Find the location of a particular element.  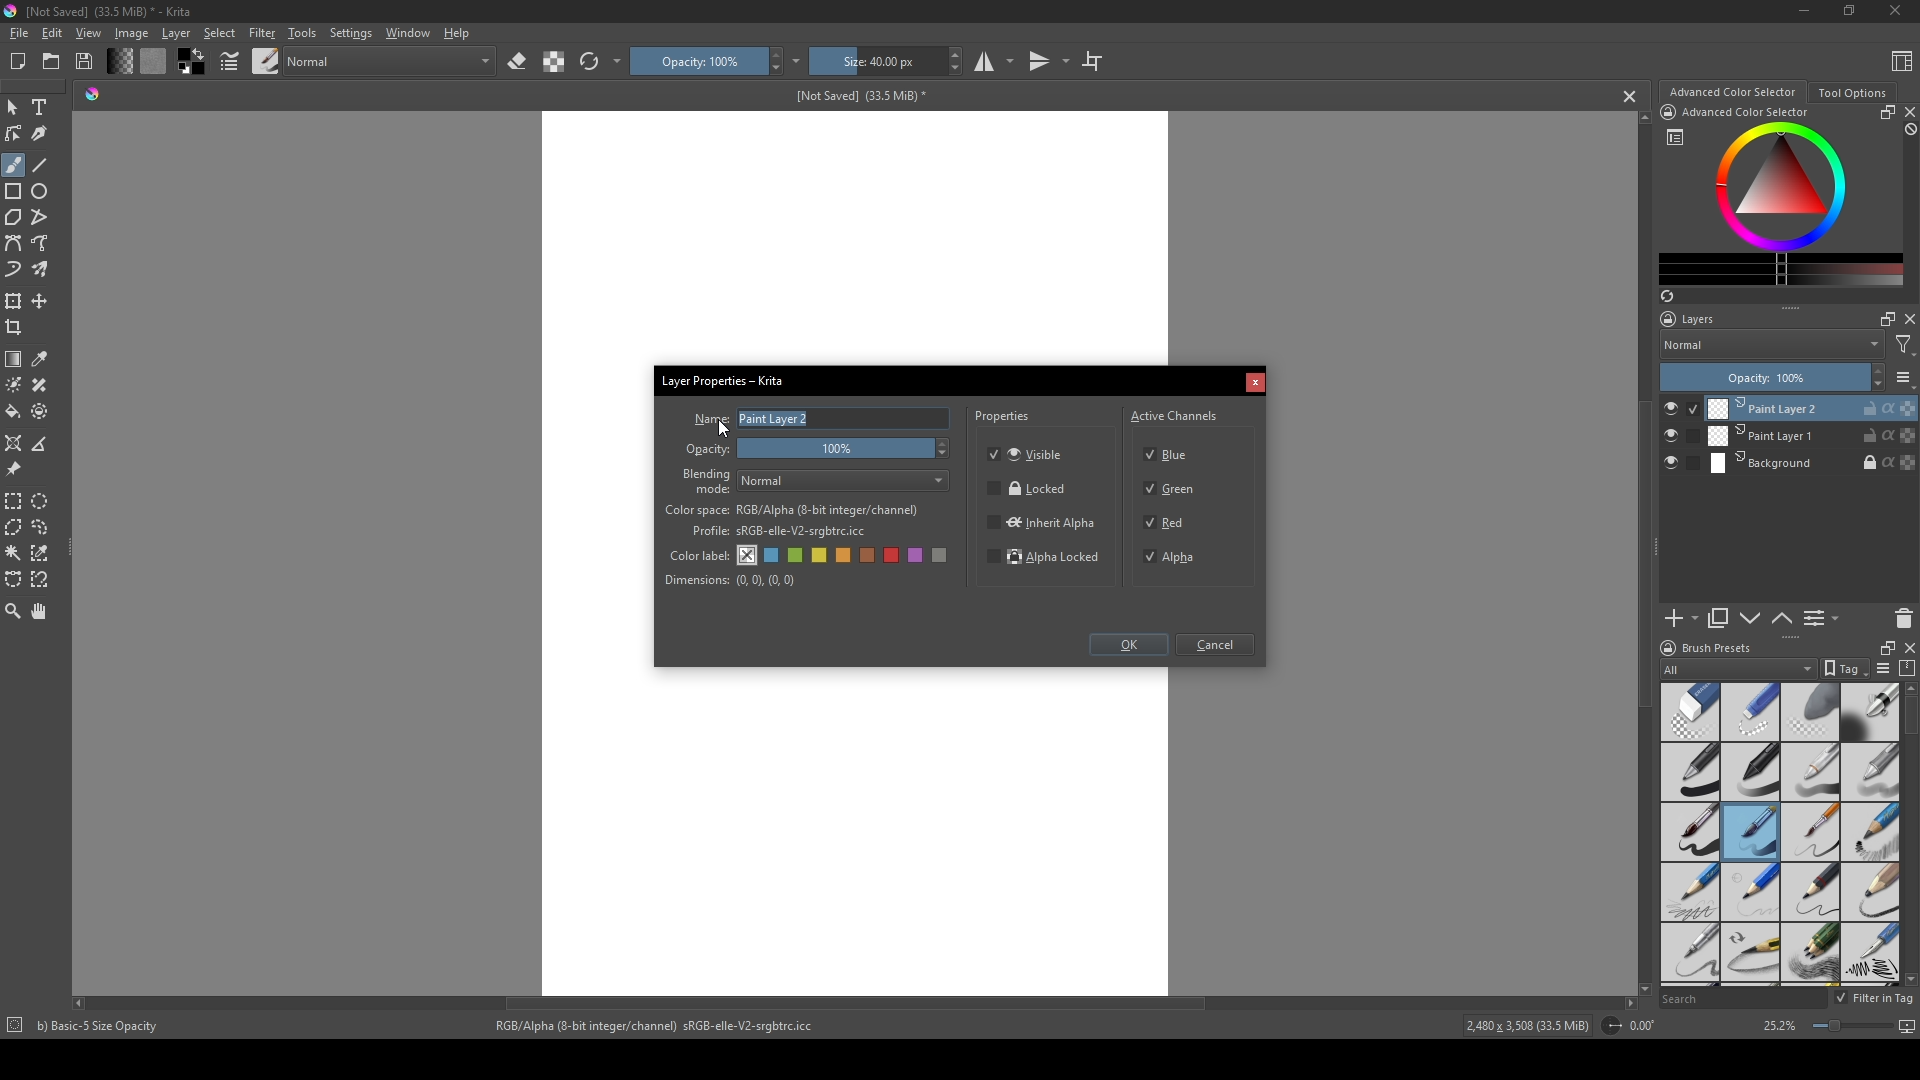

scroll up is located at coordinates (1908, 688).